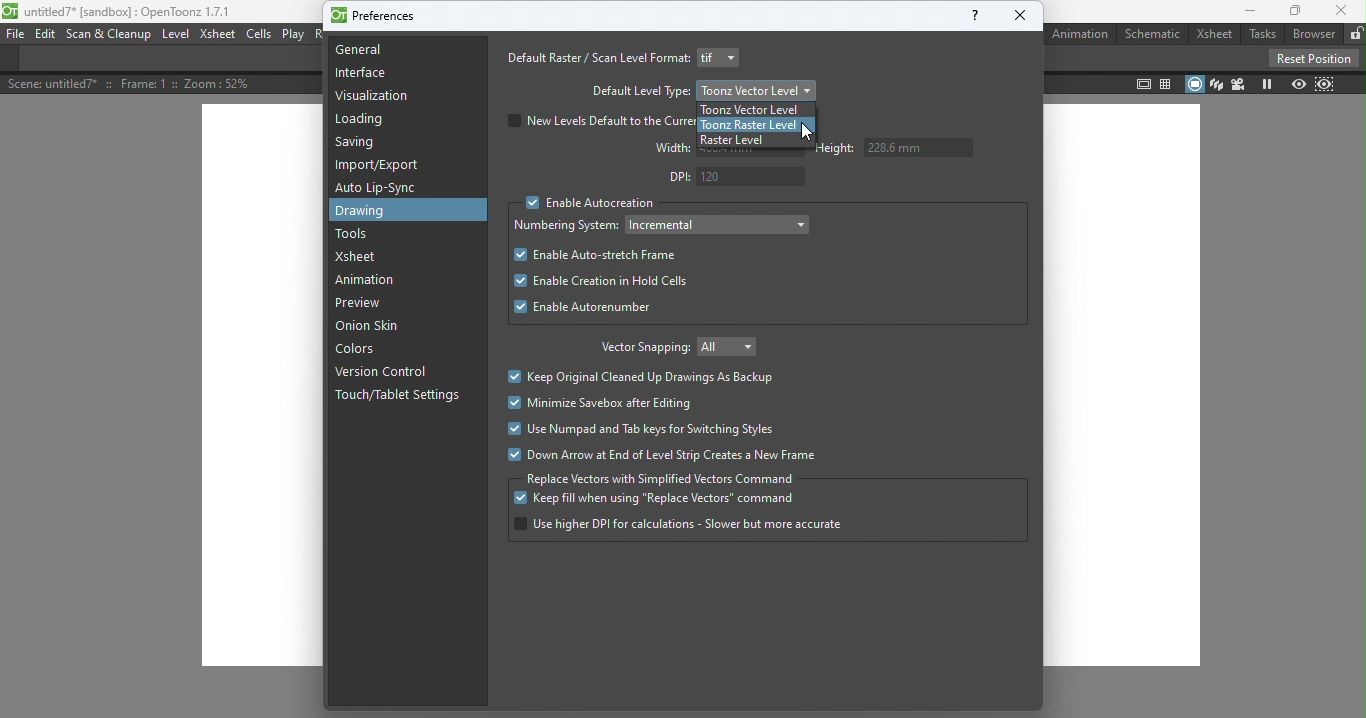 This screenshot has width=1366, height=718. What do you see at coordinates (360, 75) in the screenshot?
I see `Interface` at bounding box center [360, 75].